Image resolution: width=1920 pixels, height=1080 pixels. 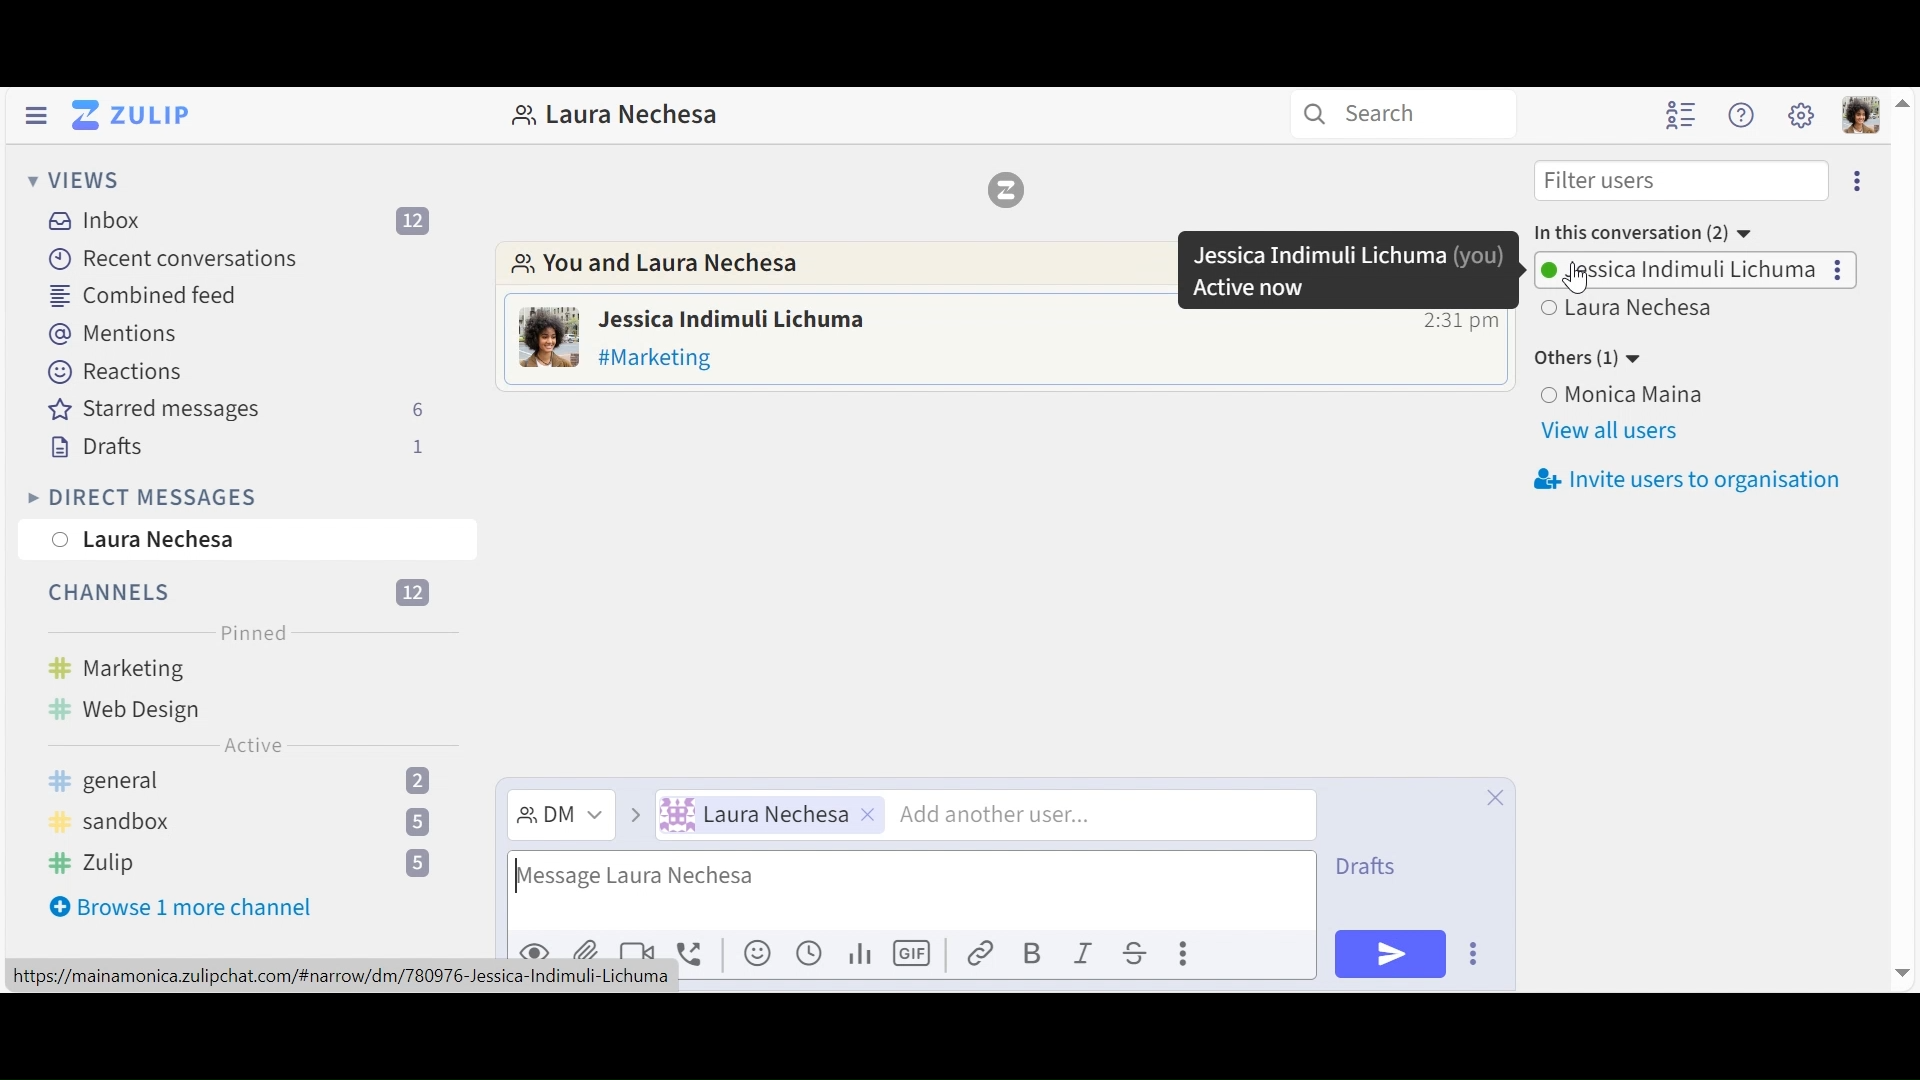 What do you see at coordinates (1613, 434) in the screenshot?
I see `view all users` at bounding box center [1613, 434].